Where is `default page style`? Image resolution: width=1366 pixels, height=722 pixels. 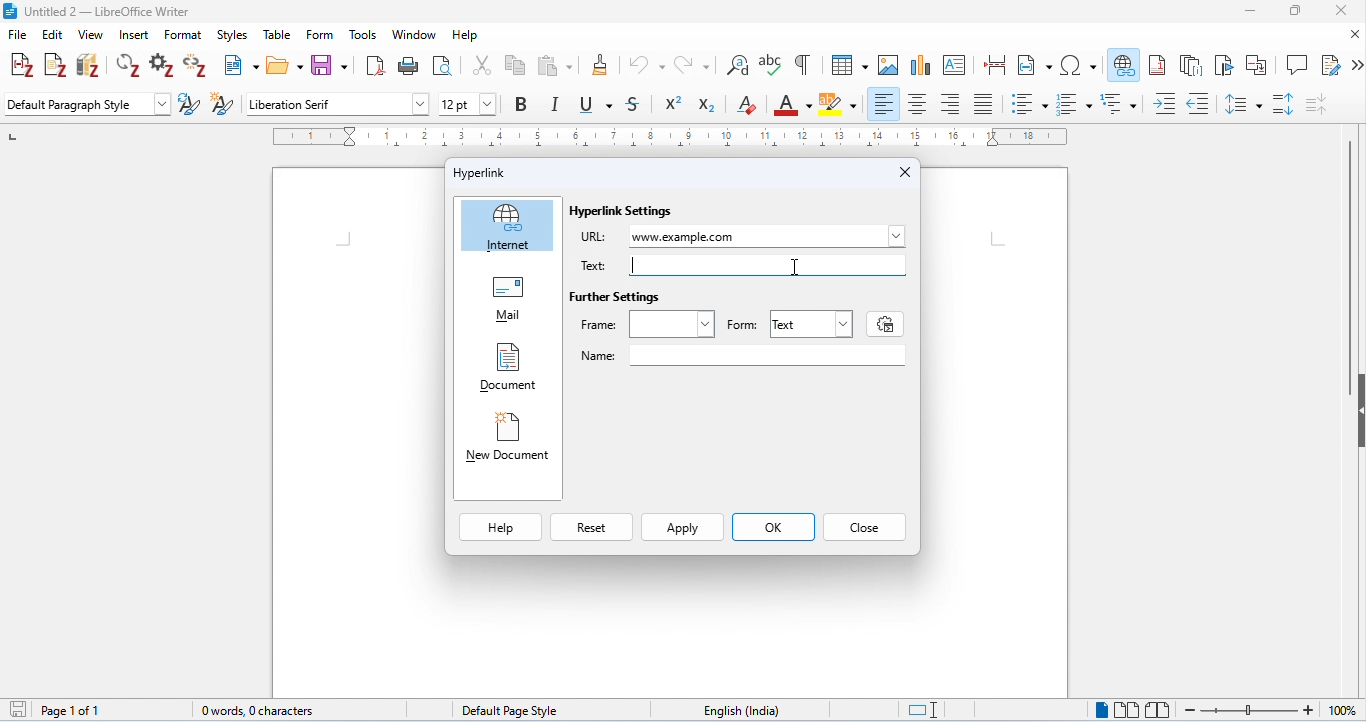
default page style is located at coordinates (511, 711).